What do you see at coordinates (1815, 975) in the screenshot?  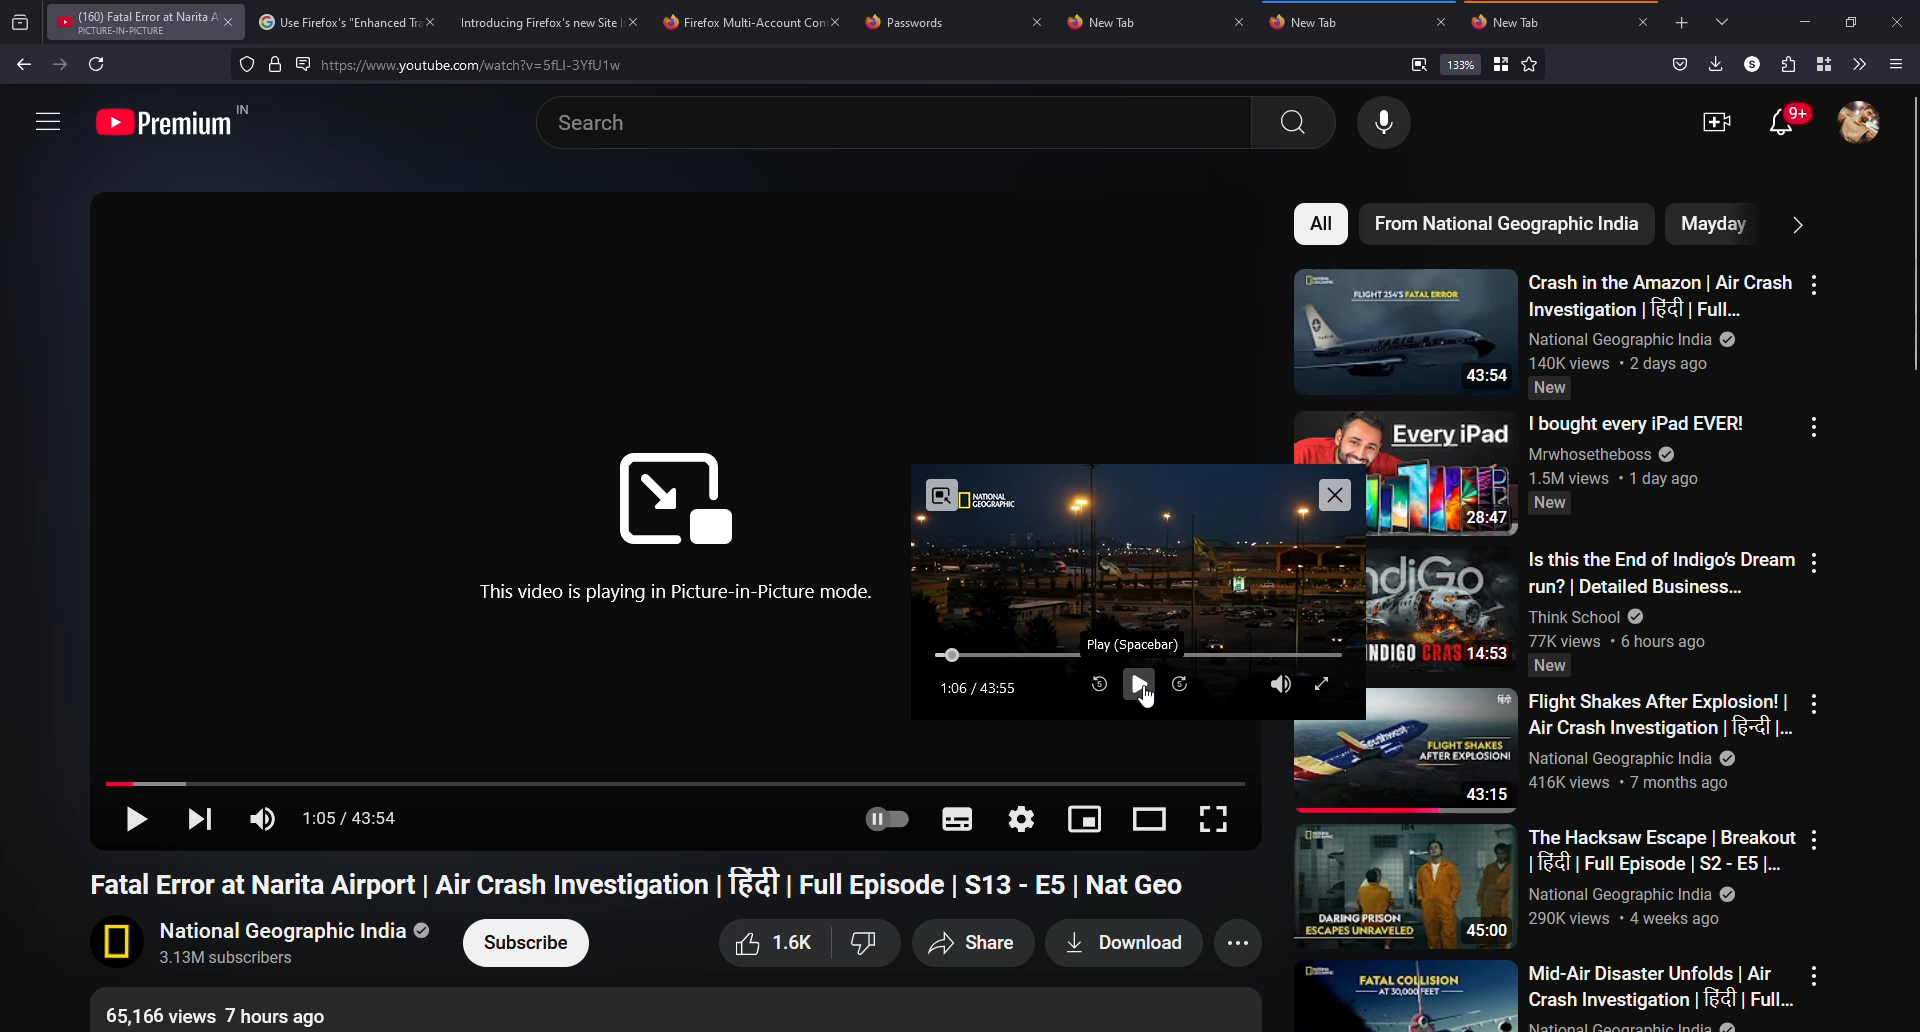 I see `more` at bounding box center [1815, 975].